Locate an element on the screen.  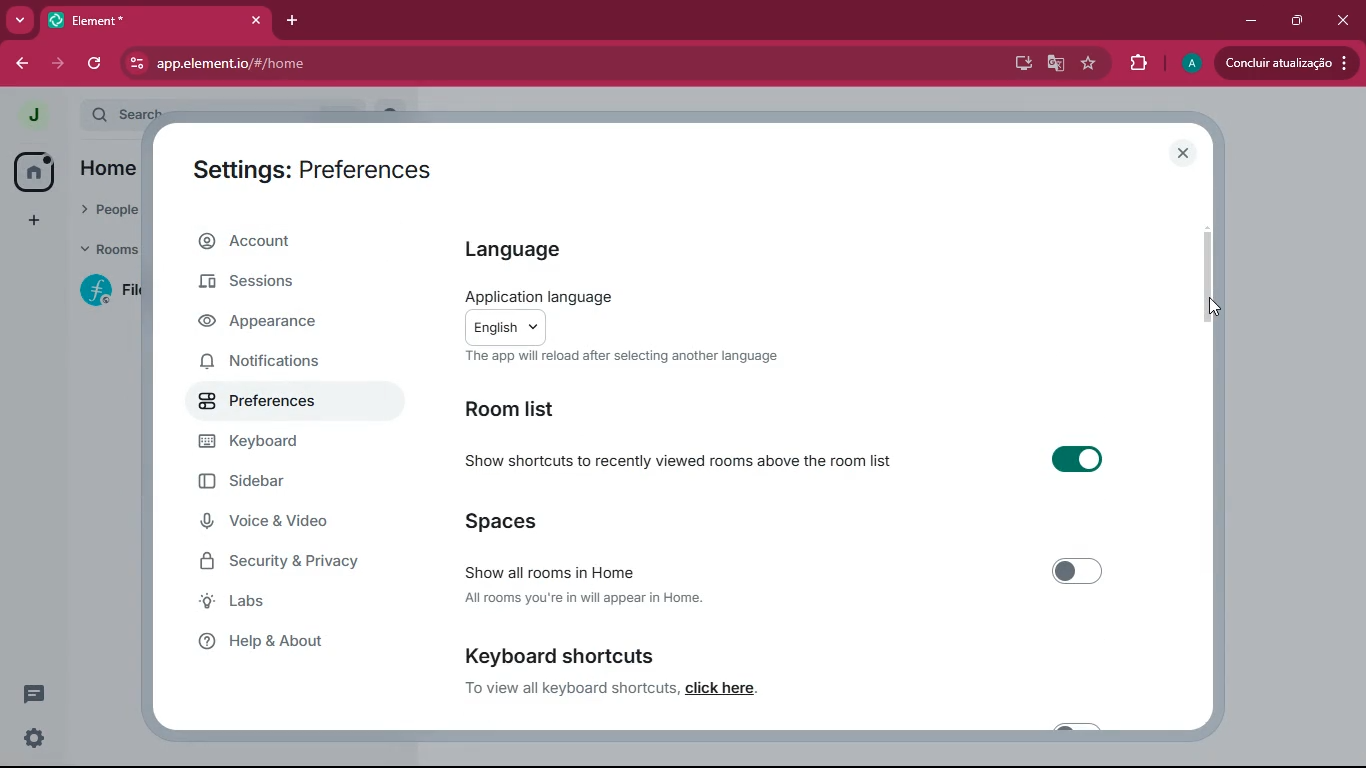
spaces is located at coordinates (545, 519).